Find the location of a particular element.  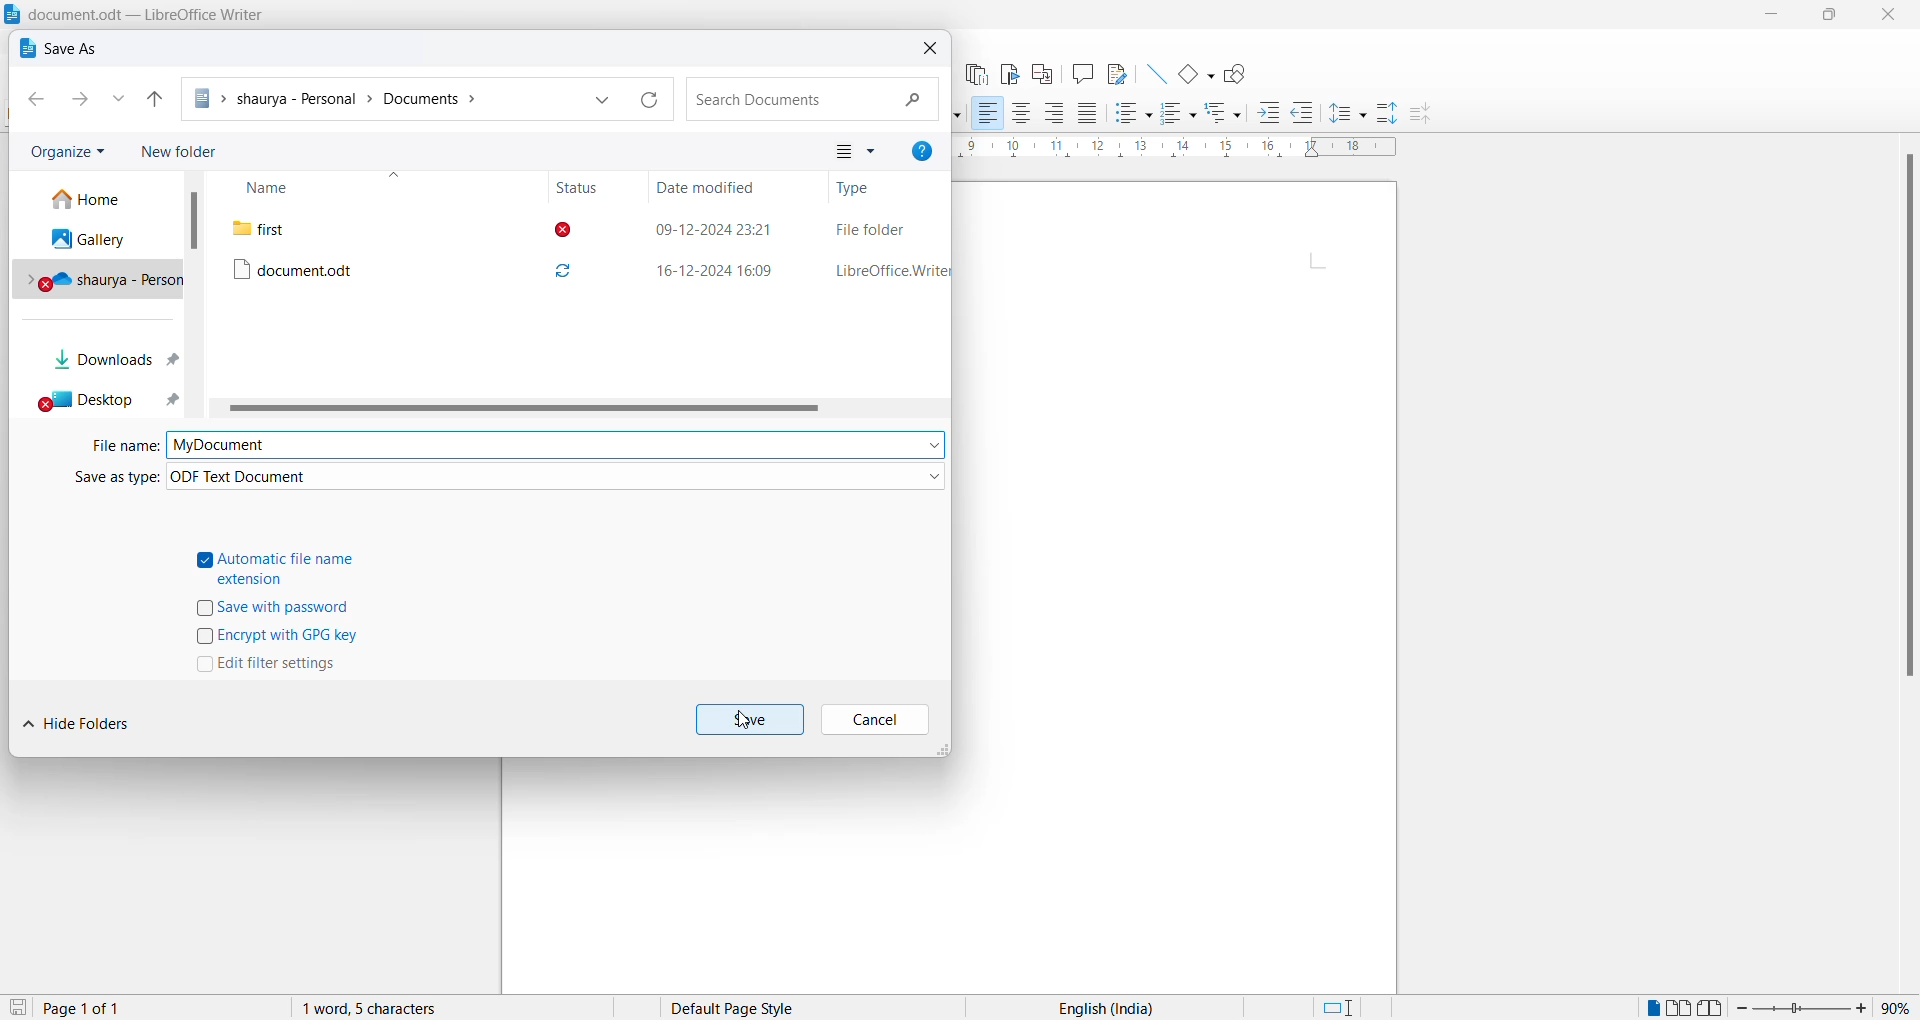

Status is located at coordinates (575, 187).